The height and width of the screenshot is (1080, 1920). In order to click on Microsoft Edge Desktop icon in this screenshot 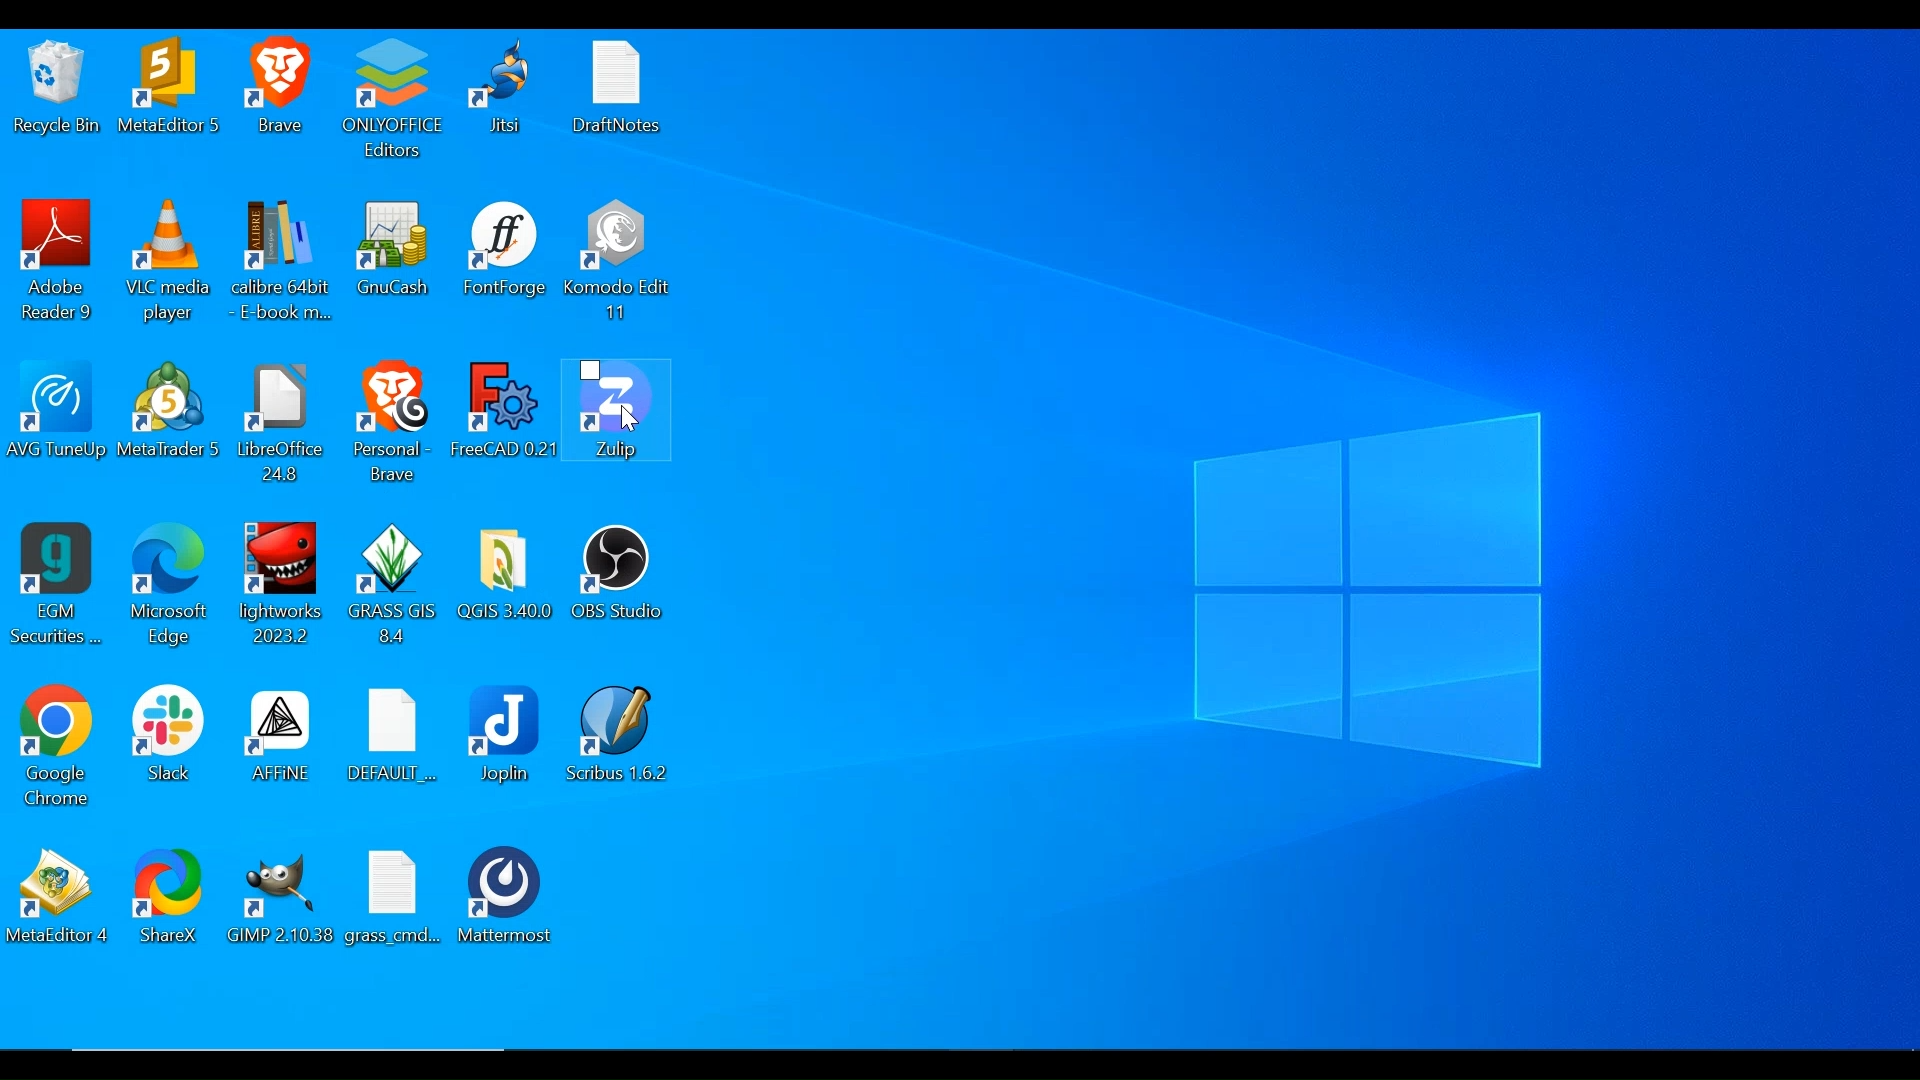, I will do `click(173, 583)`.